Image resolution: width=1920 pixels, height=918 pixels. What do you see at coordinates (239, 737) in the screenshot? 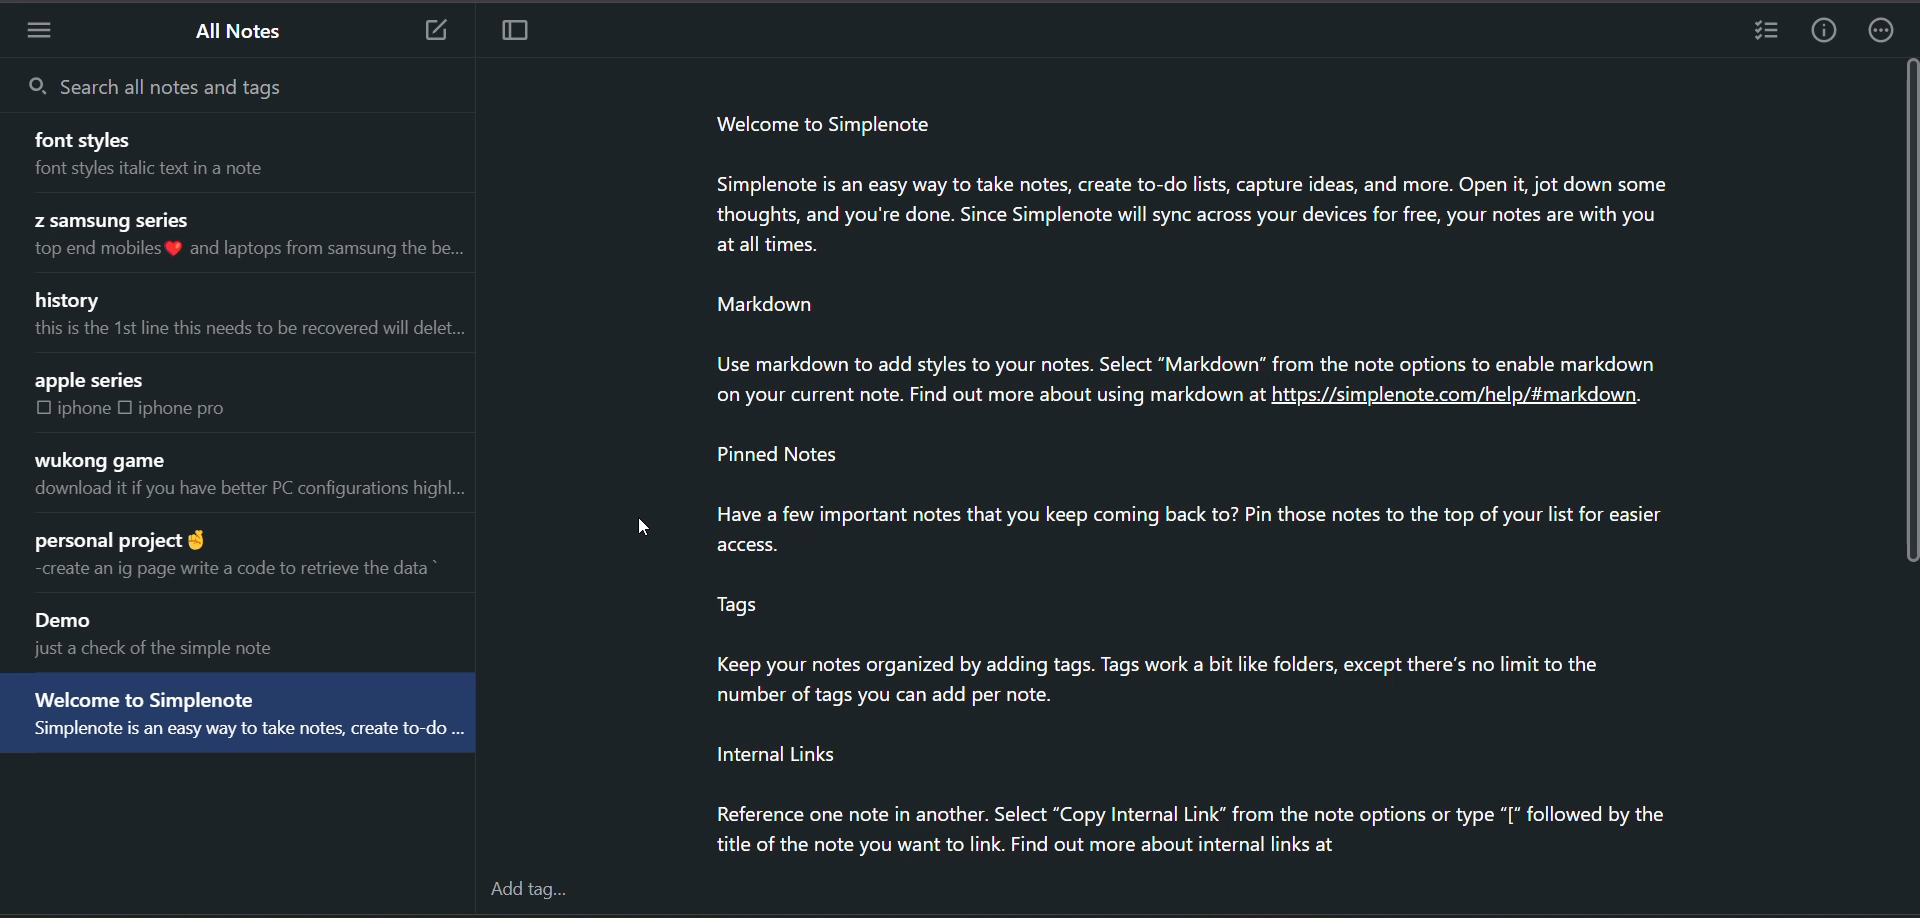
I see `Simplenote is an easy way to take notes, create to-do ...` at bounding box center [239, 737].